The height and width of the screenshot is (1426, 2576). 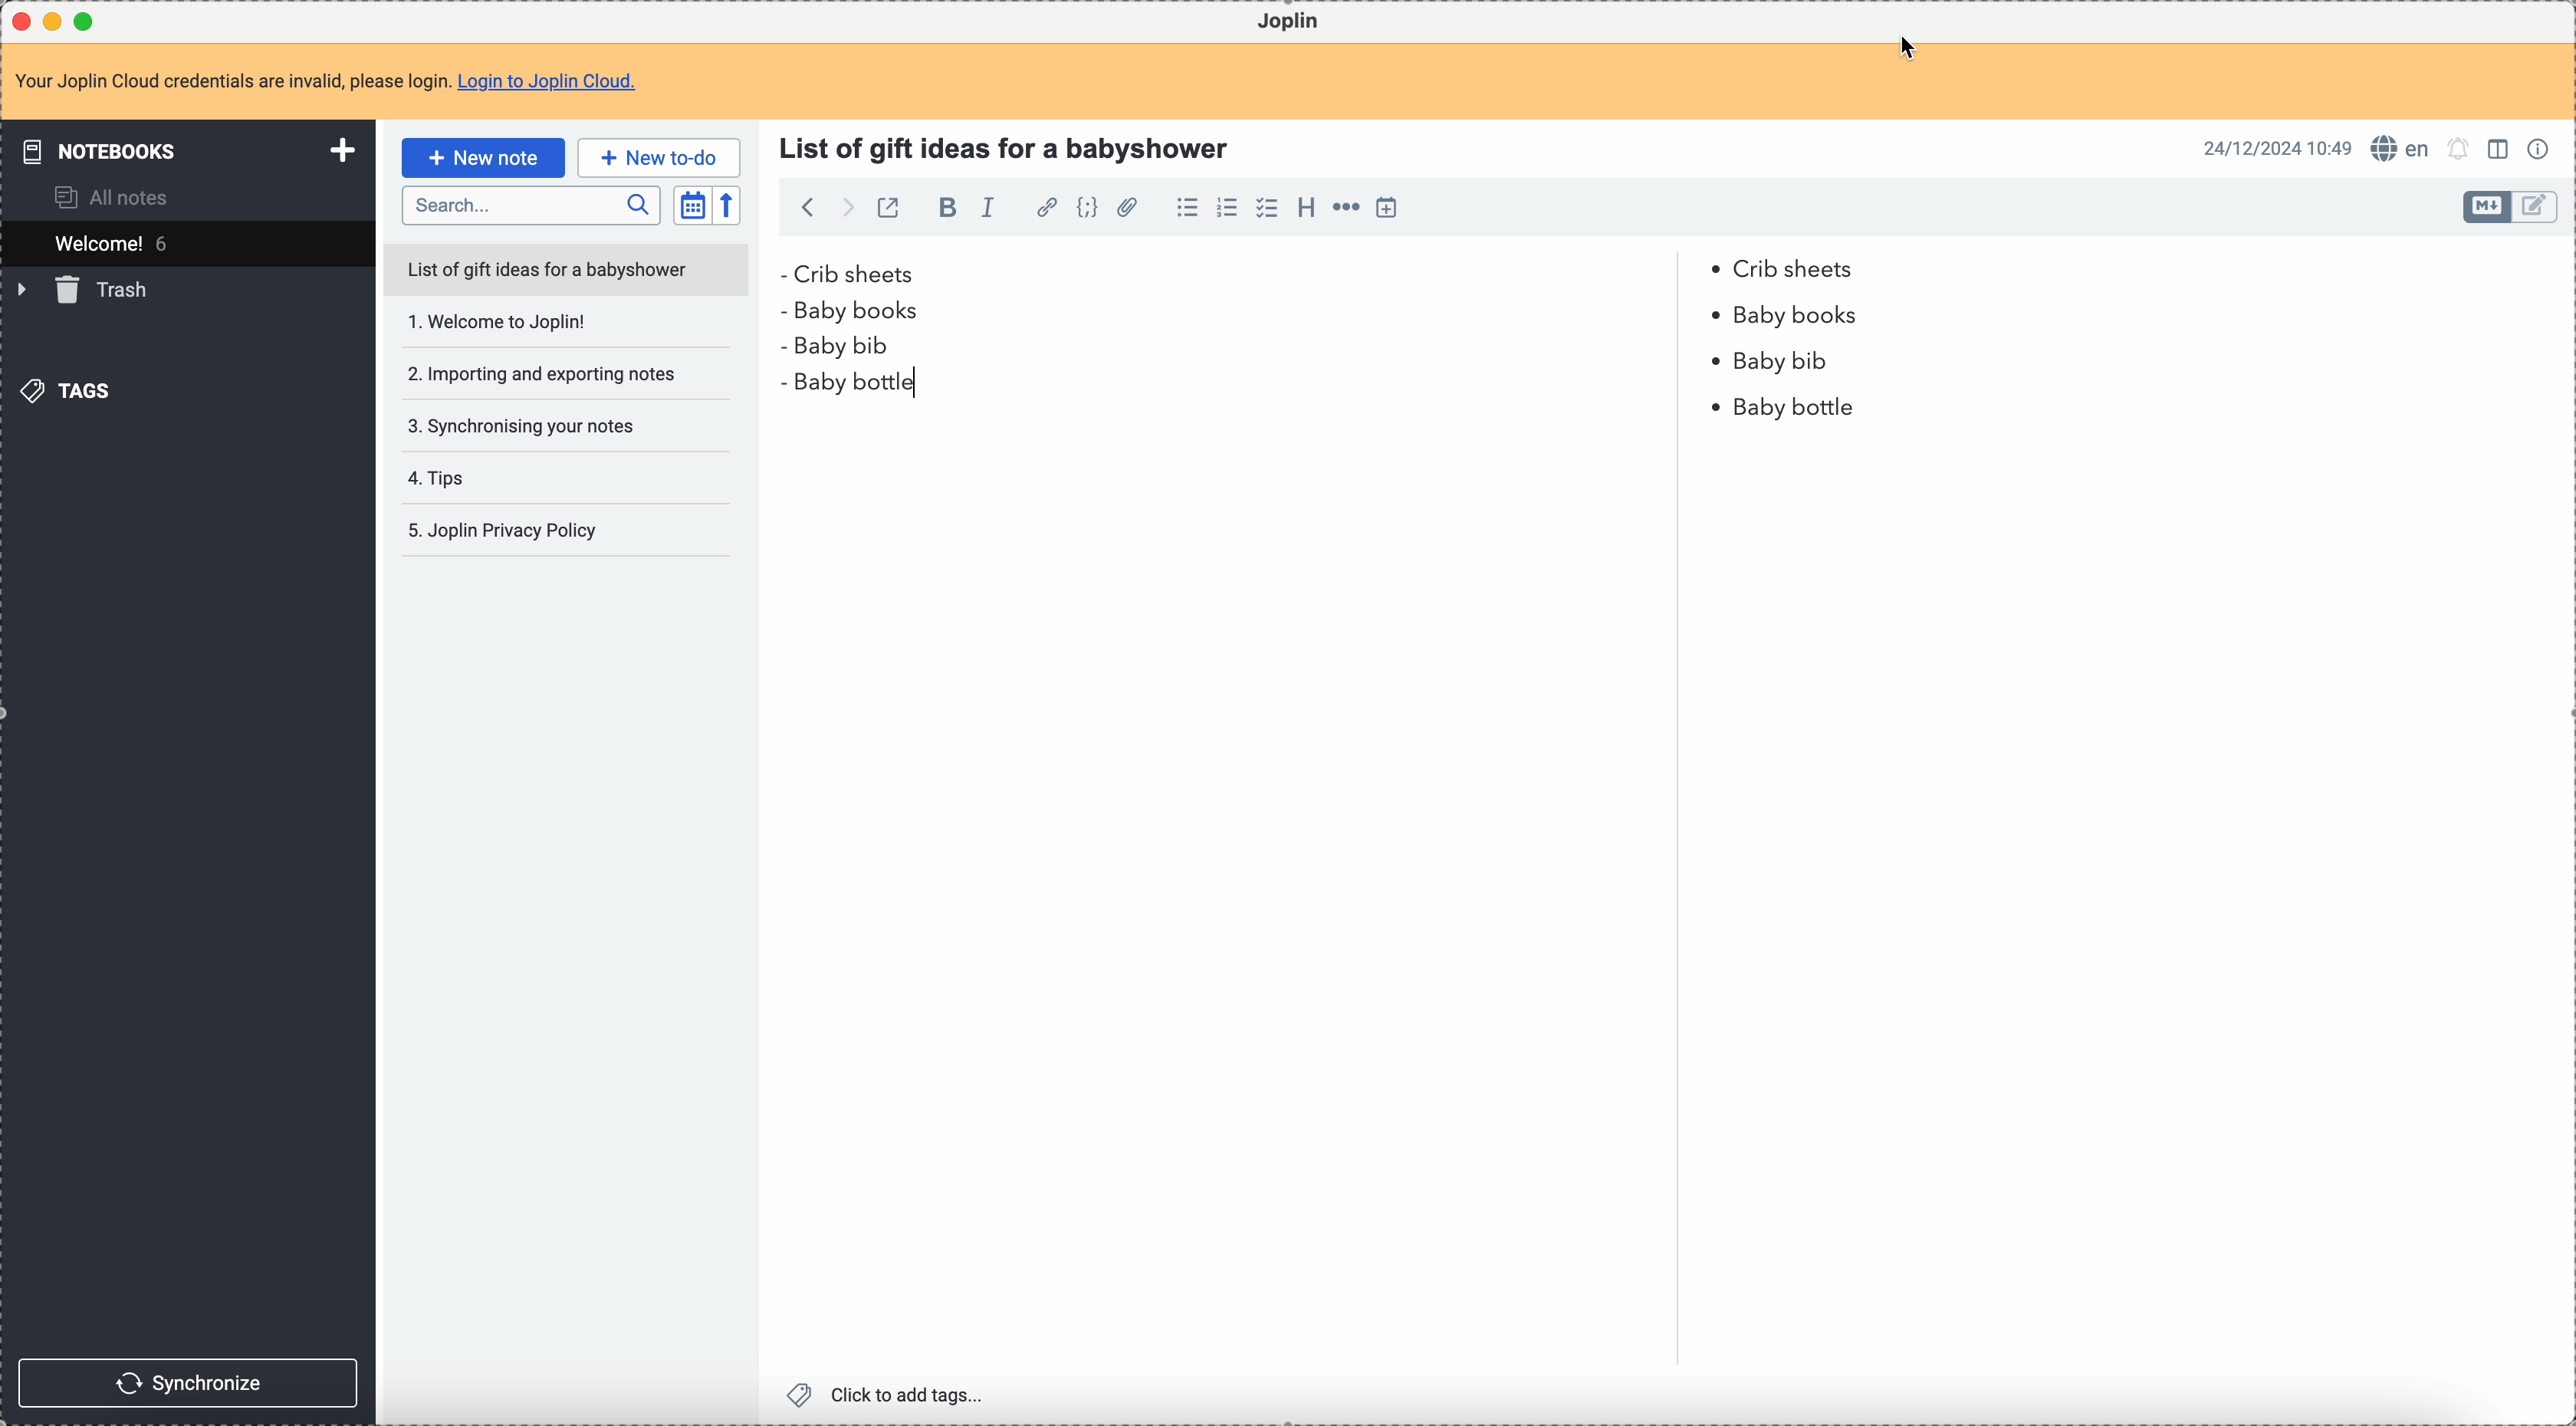 I want to click on toggle edit layout, so click(x=2502, y=152).